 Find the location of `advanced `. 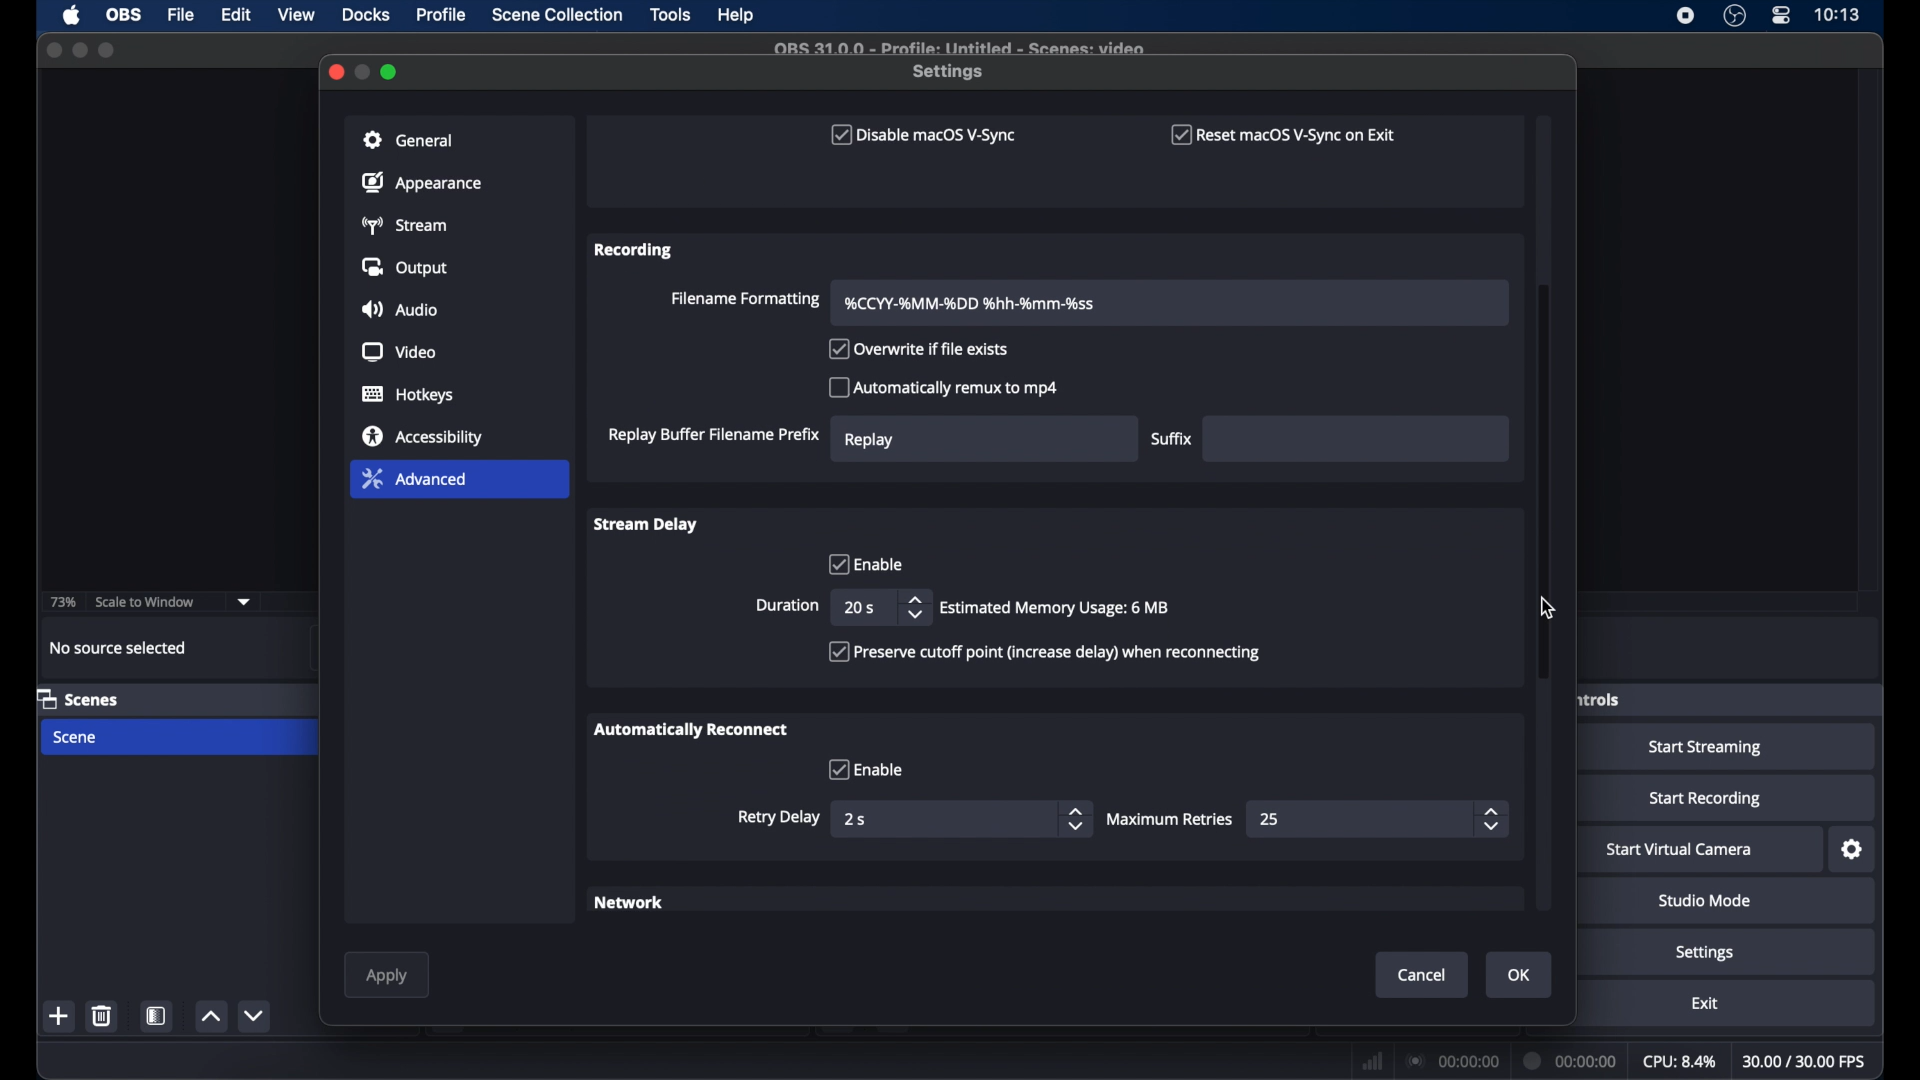

advanced  is located at coordinates (414, 478).